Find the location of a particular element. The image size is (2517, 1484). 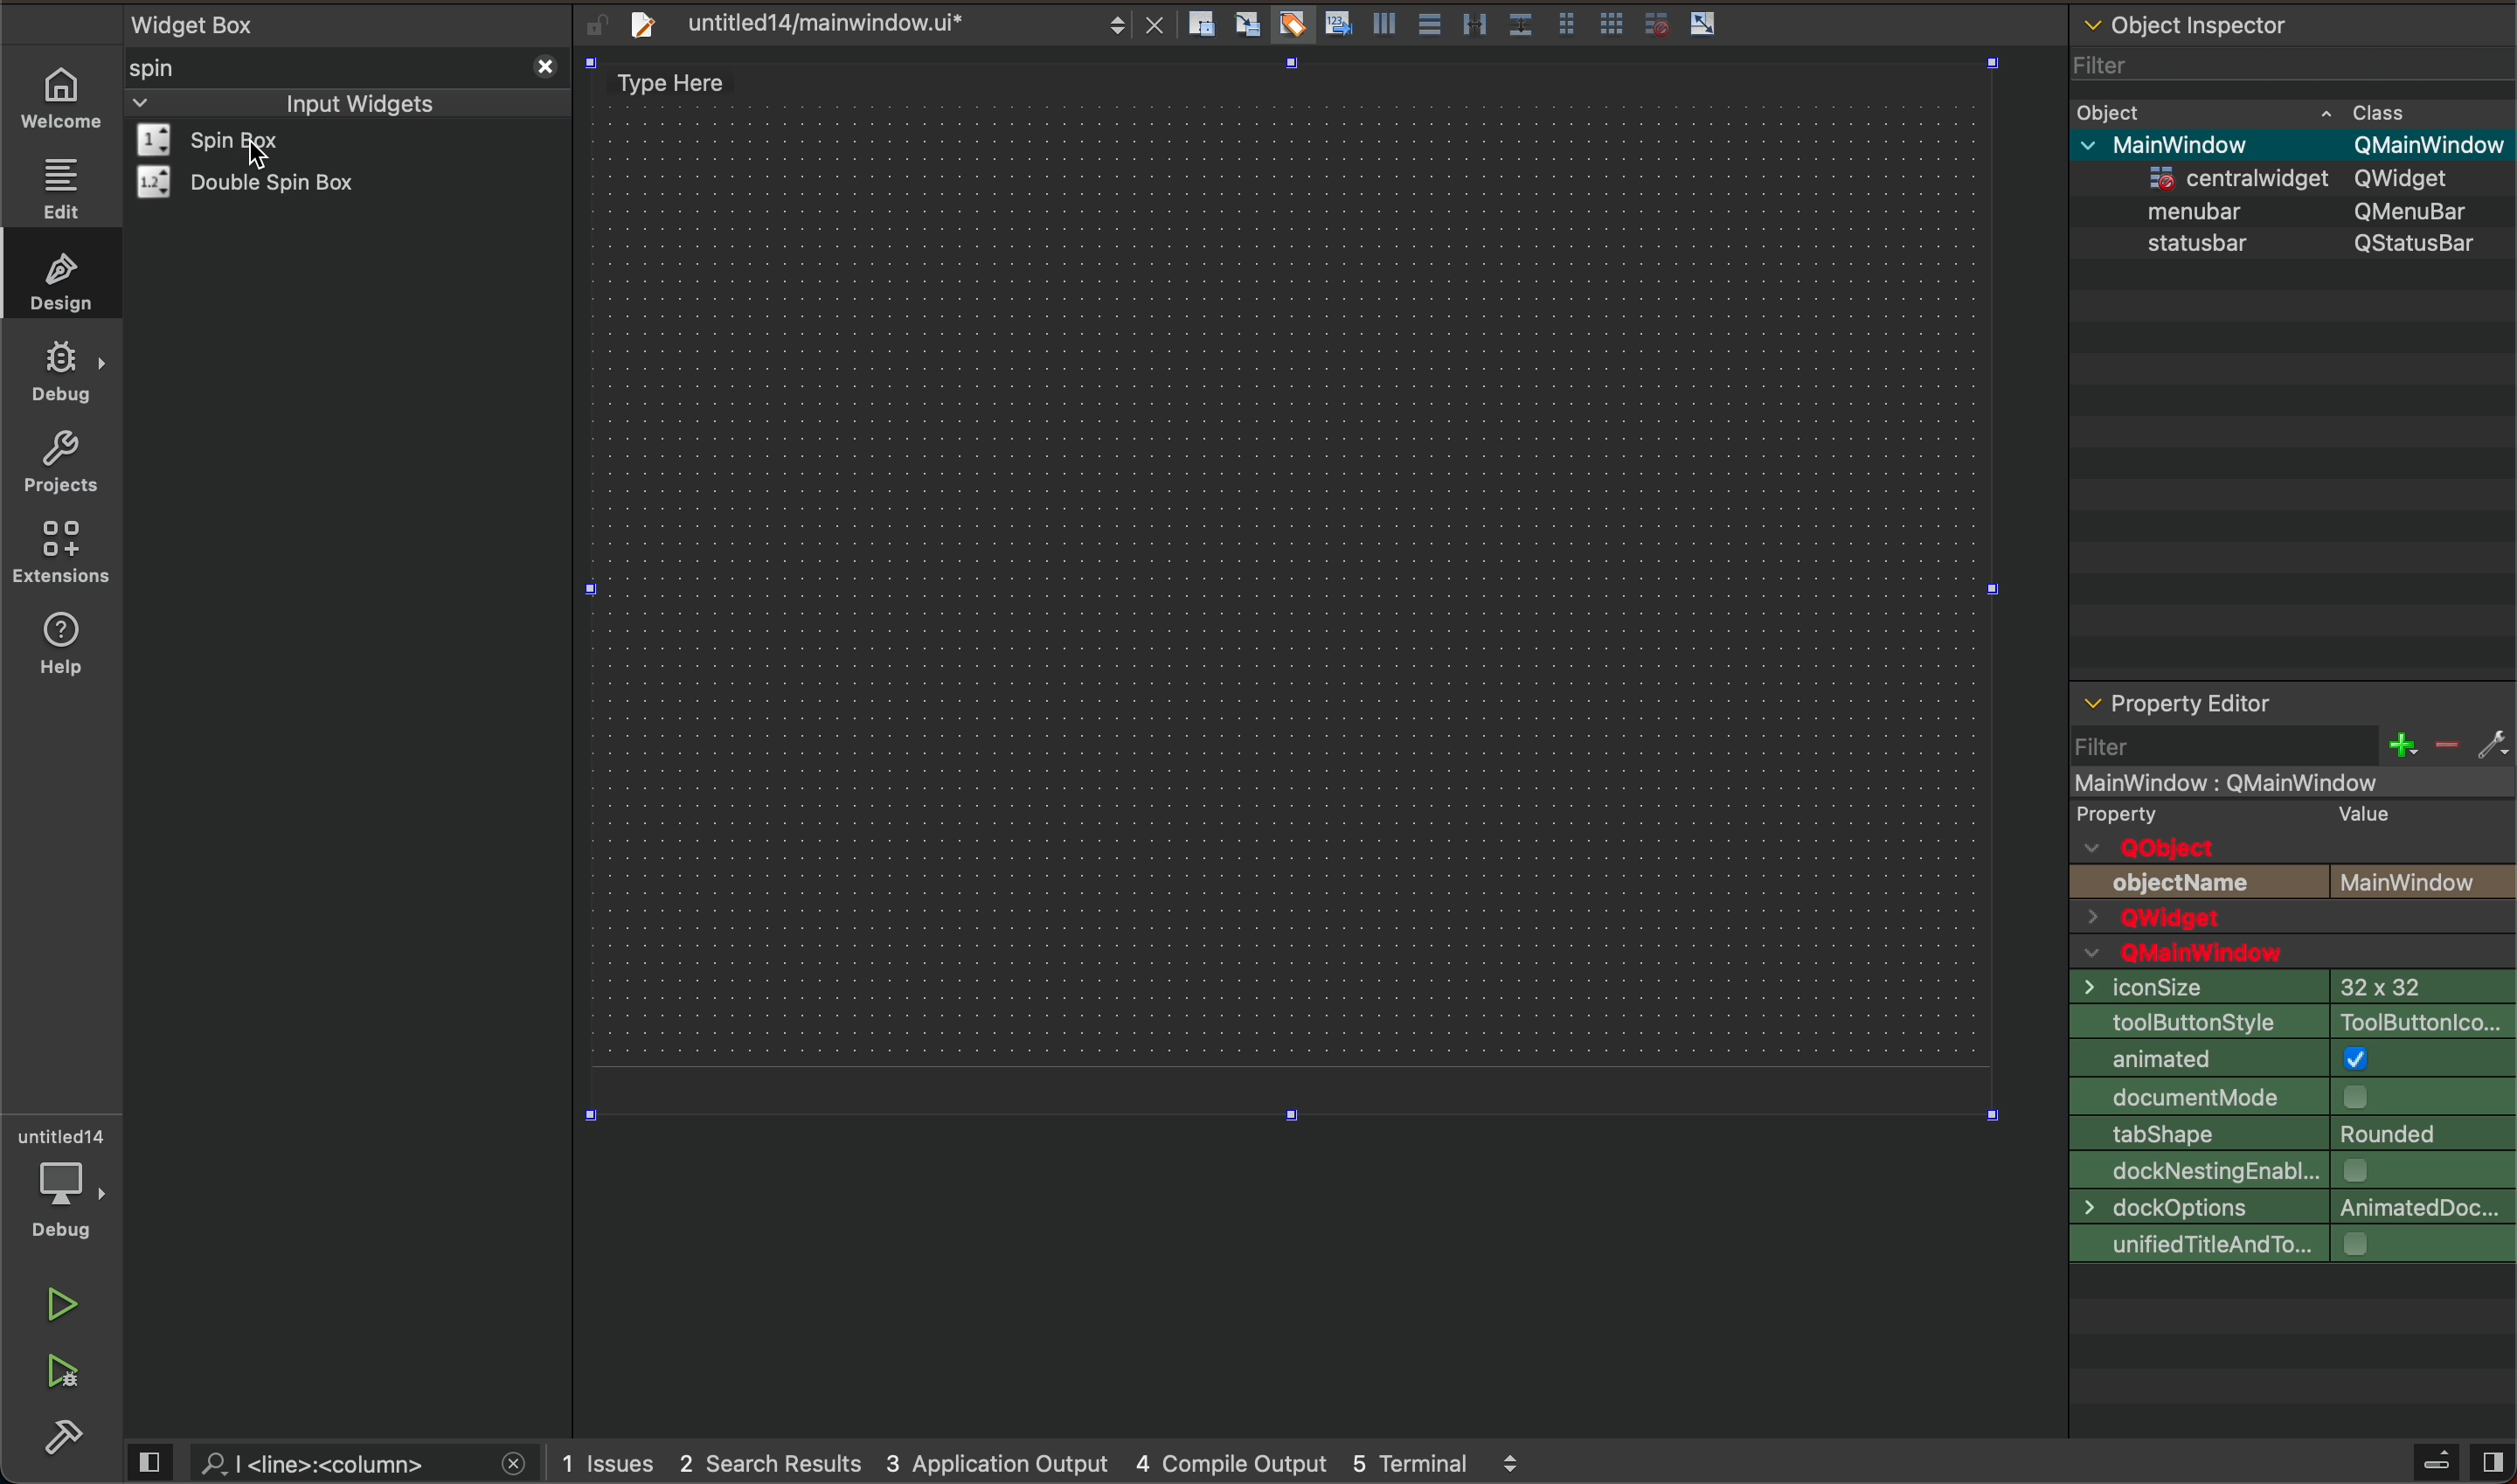

design is located at coordinates (56, 277).